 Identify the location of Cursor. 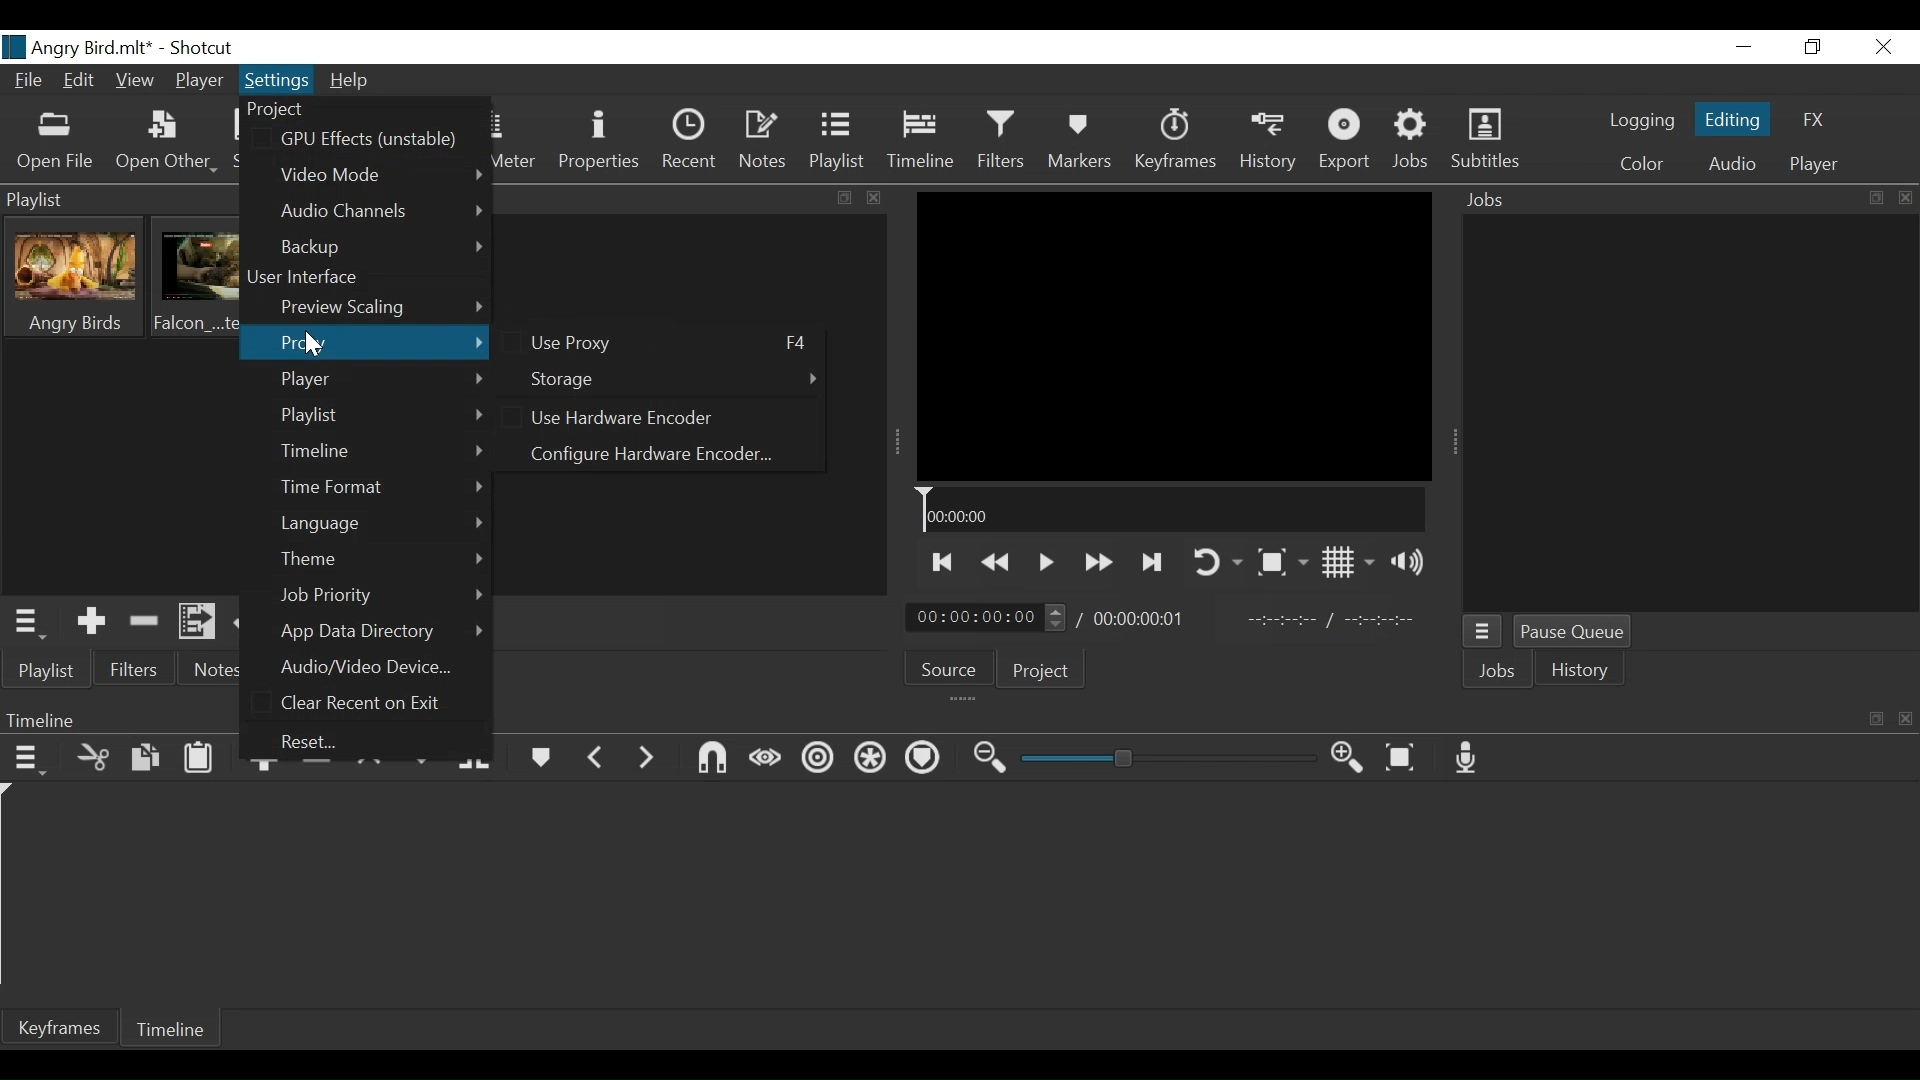
(310, 344).